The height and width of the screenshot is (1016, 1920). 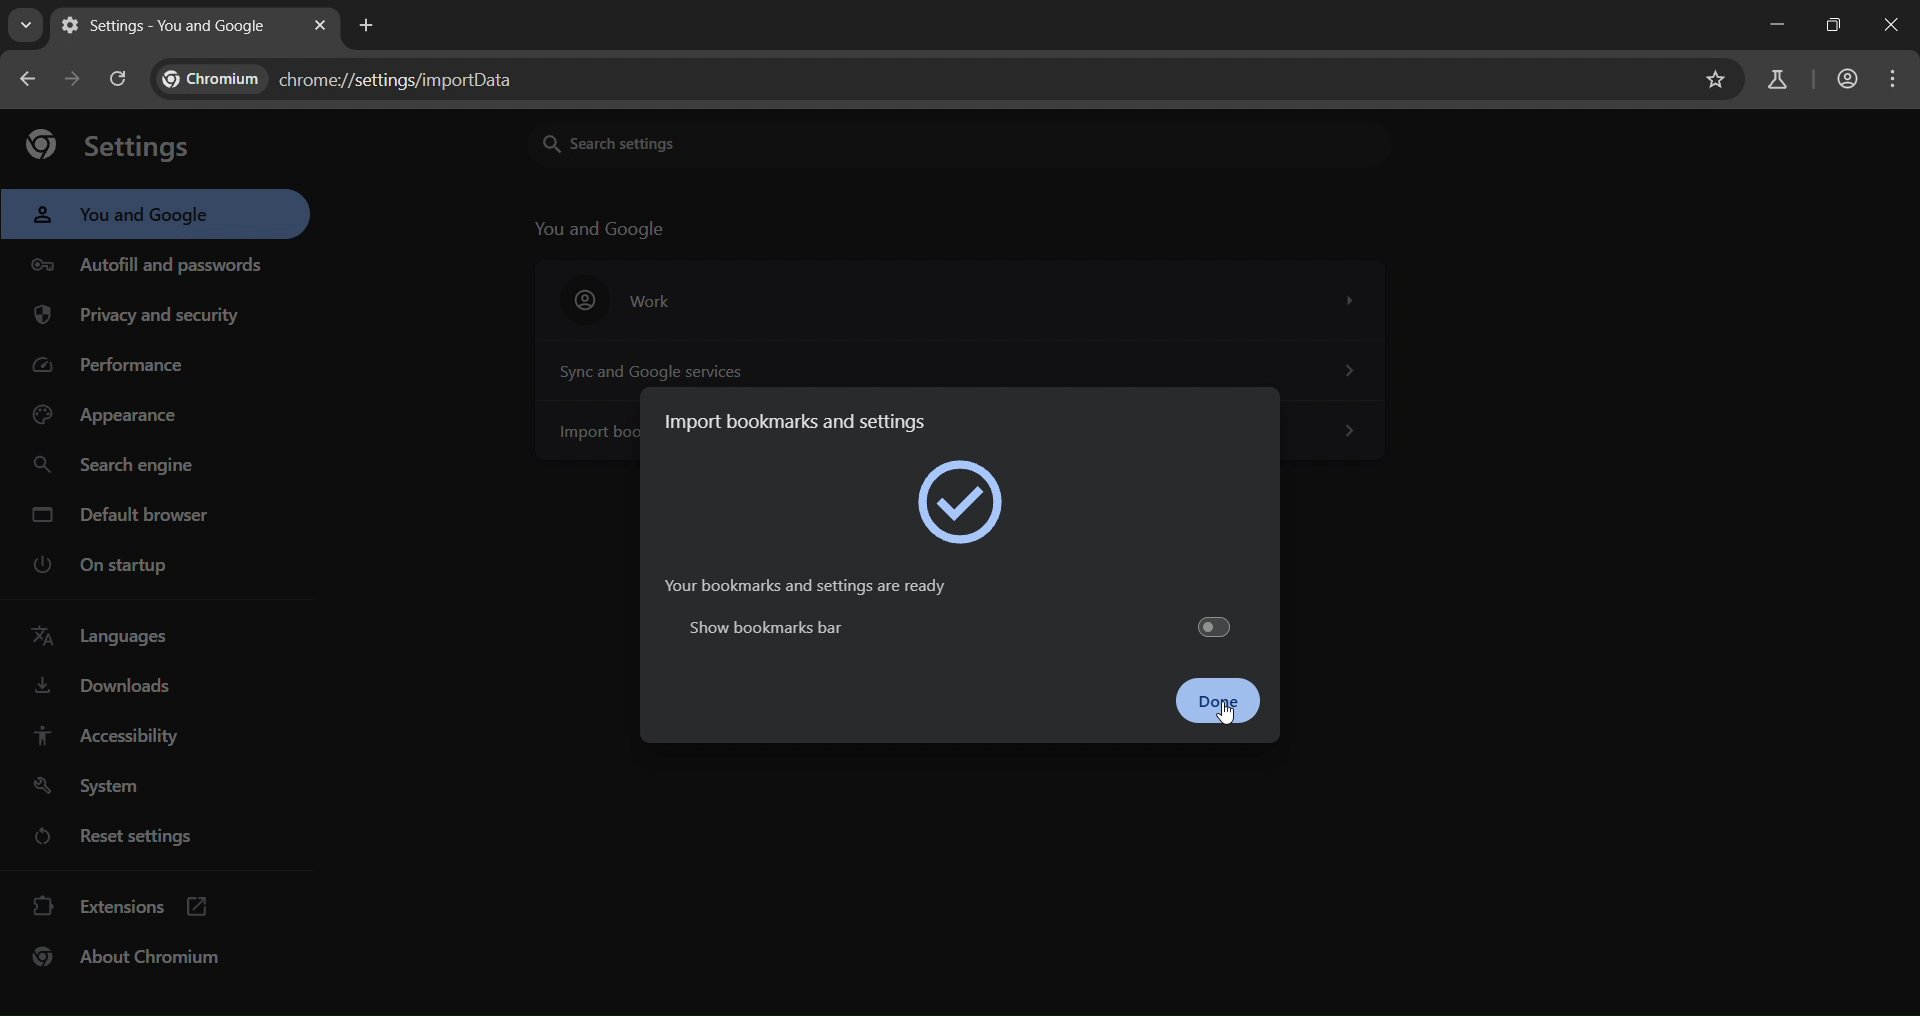 What do you see at coordinates (960, 300) in the screenshot?
I see `Work` at bounding box center [960, 300].